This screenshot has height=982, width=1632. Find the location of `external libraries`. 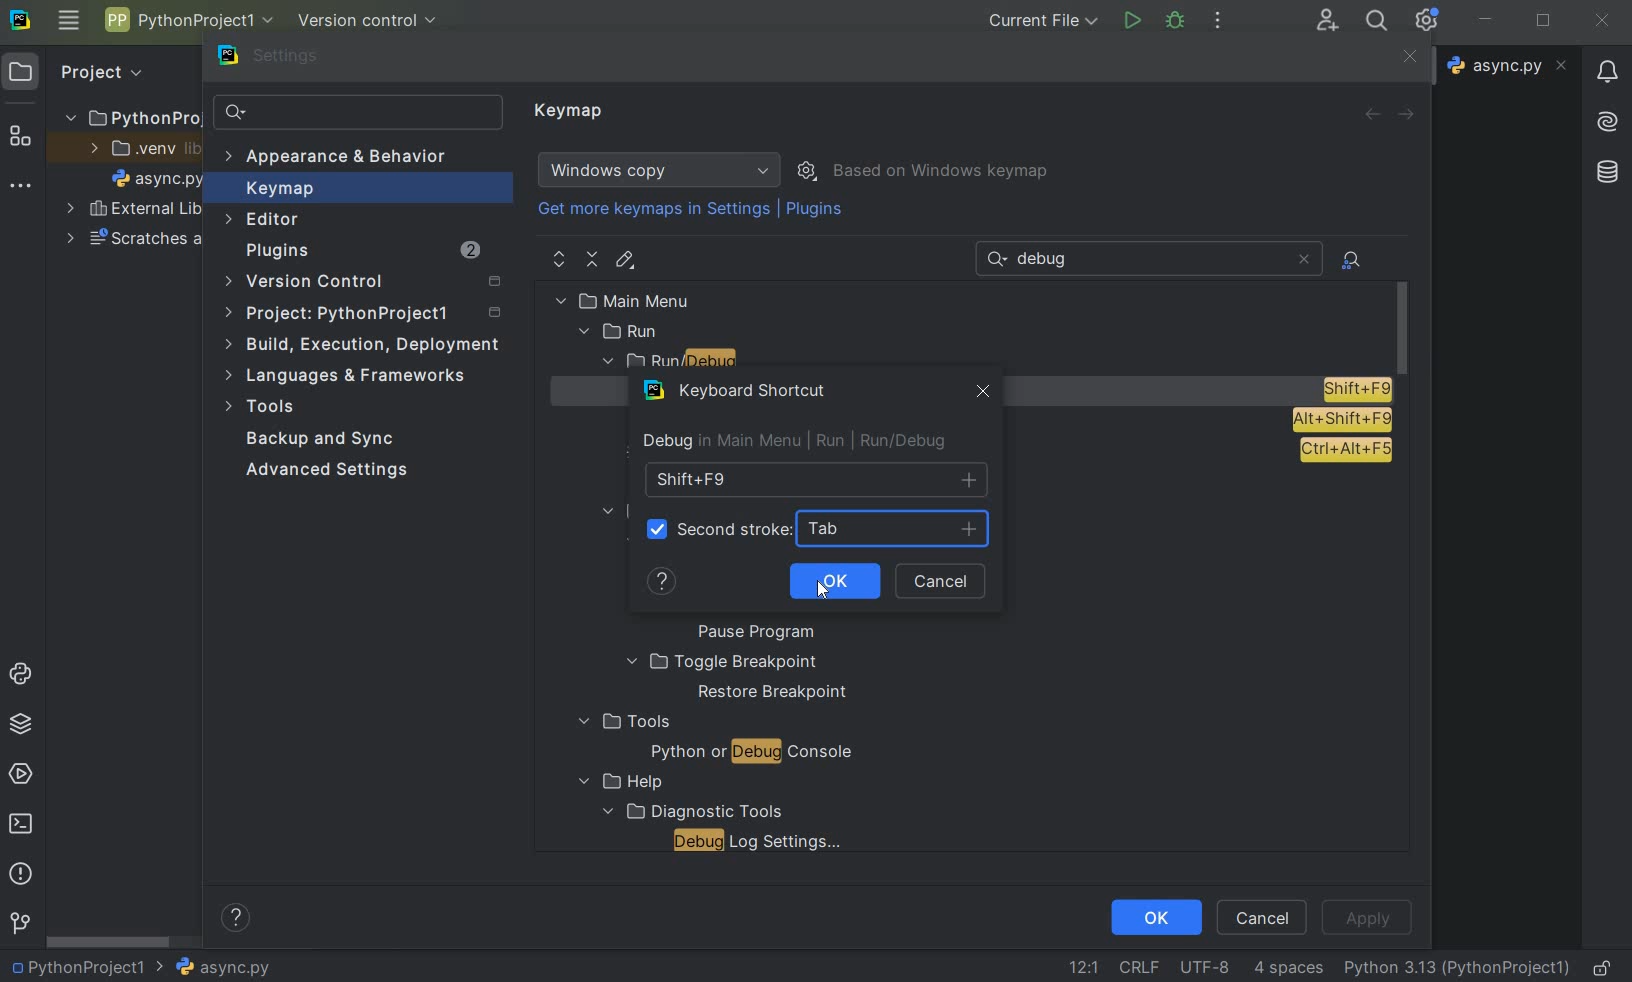

external libraries is located at coordinates (134, 211).